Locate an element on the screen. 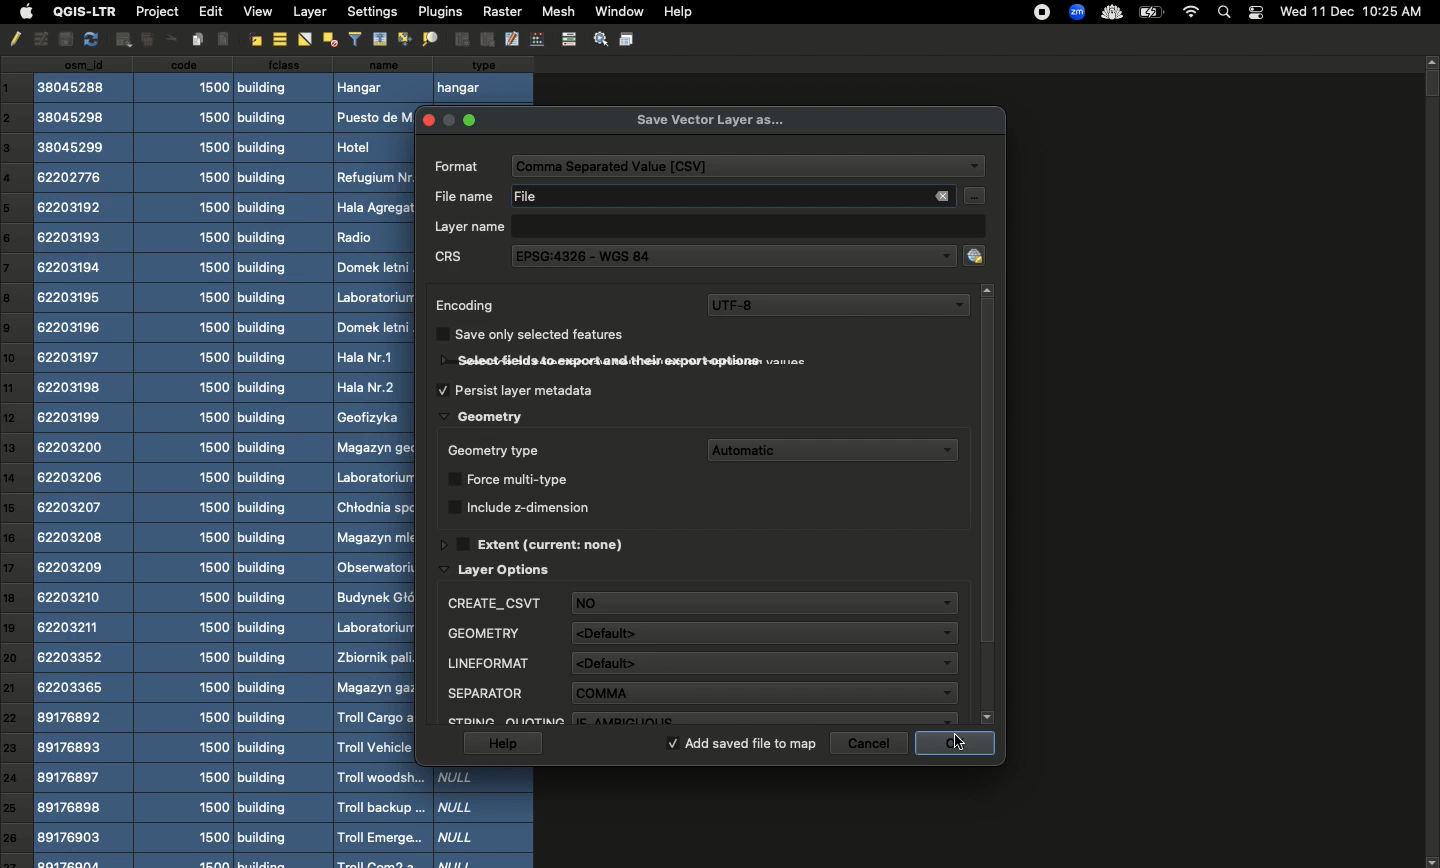  Layer options is located at coordinates (508, 567).